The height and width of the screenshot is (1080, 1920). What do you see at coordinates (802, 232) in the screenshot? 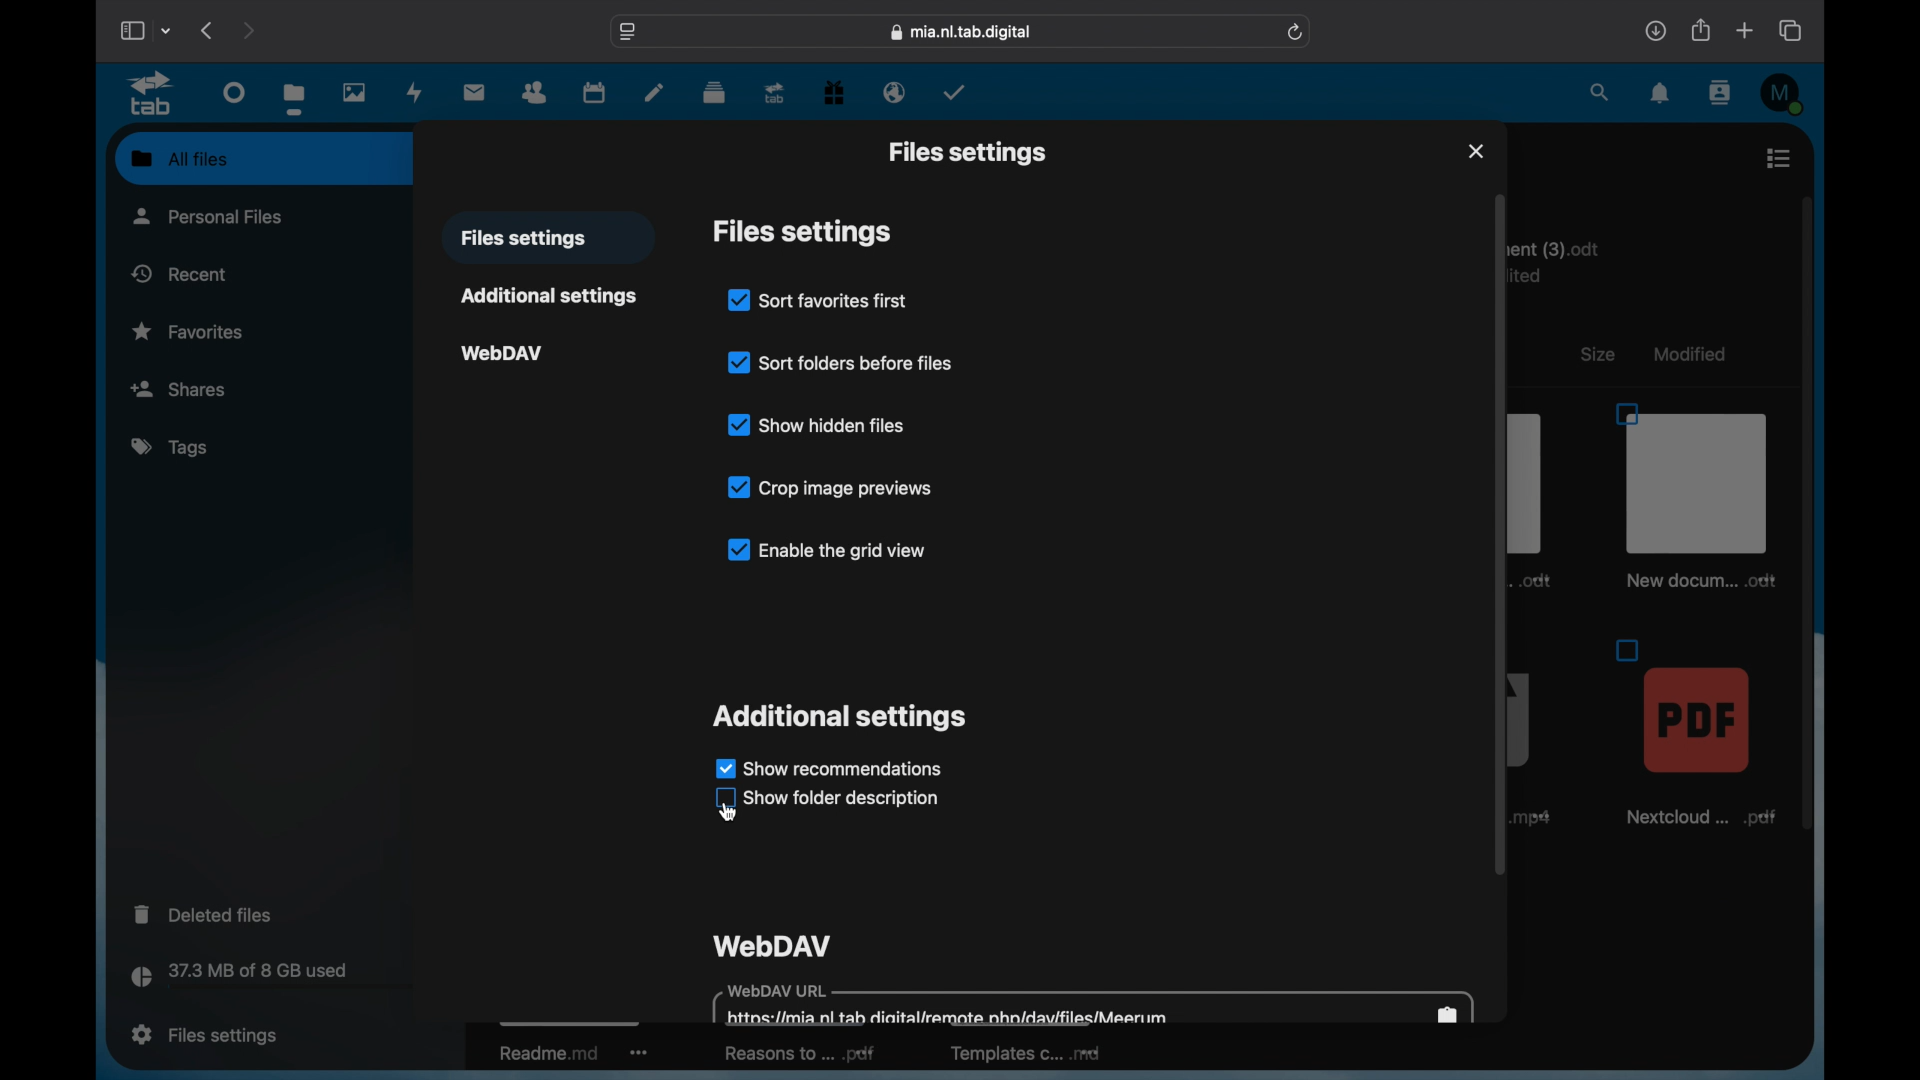
I see `files settings` at bounding box center [802, 232].